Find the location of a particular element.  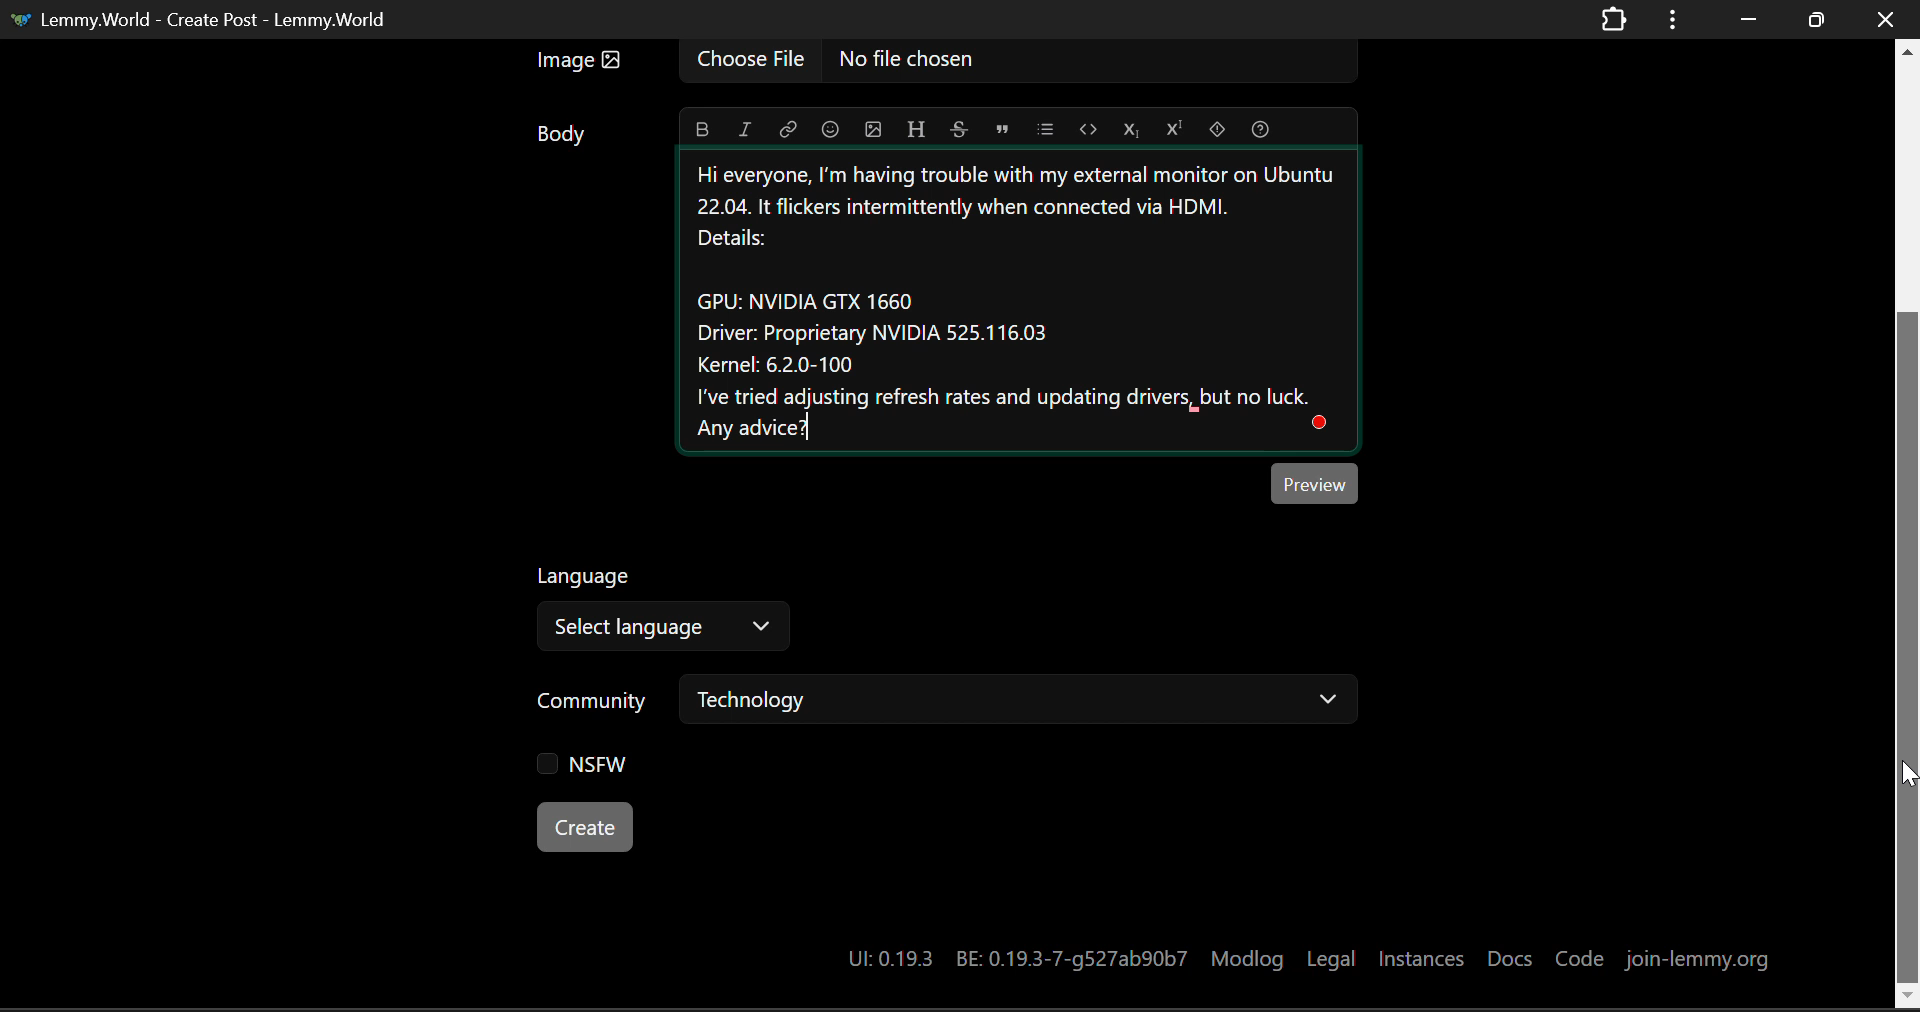

Insert Emoji is located at coordinates (829, 128).